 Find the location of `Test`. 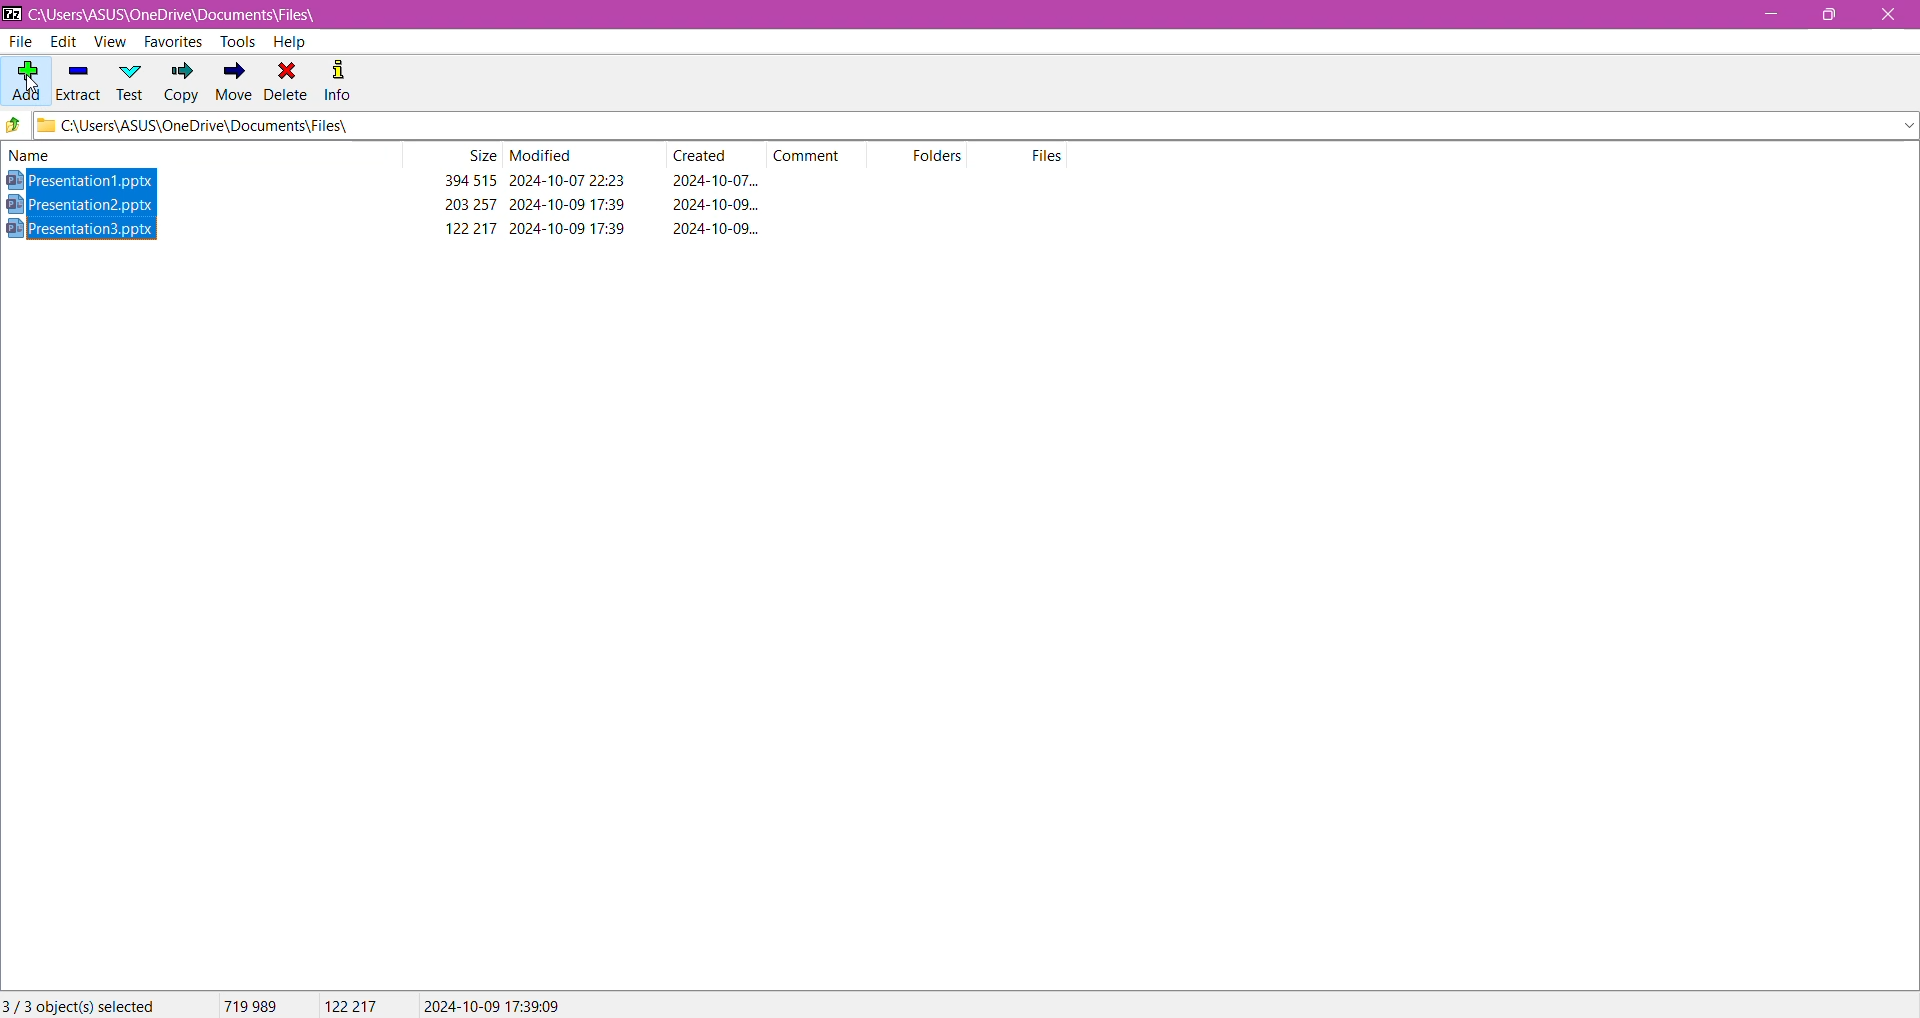

Test is located at coordinates (131, 81).